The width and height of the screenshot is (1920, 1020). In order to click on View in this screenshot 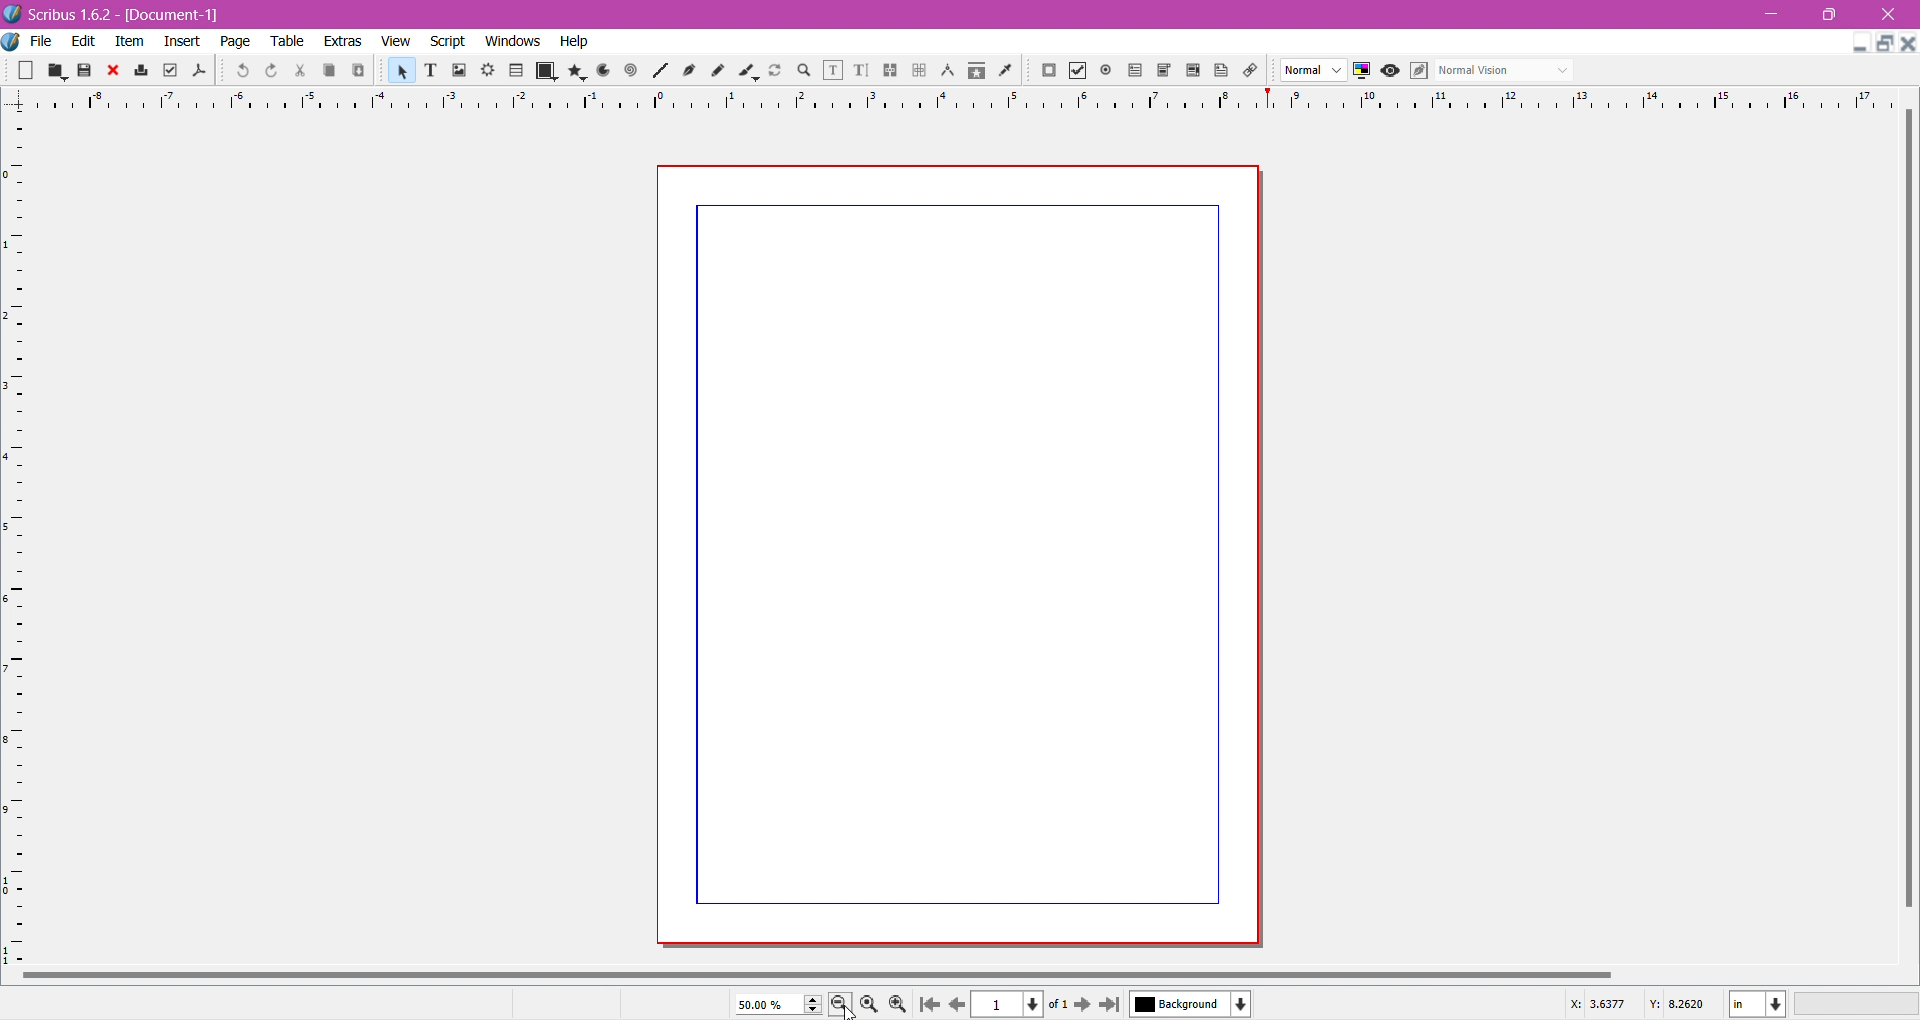, I will do `click(395, 40)`.